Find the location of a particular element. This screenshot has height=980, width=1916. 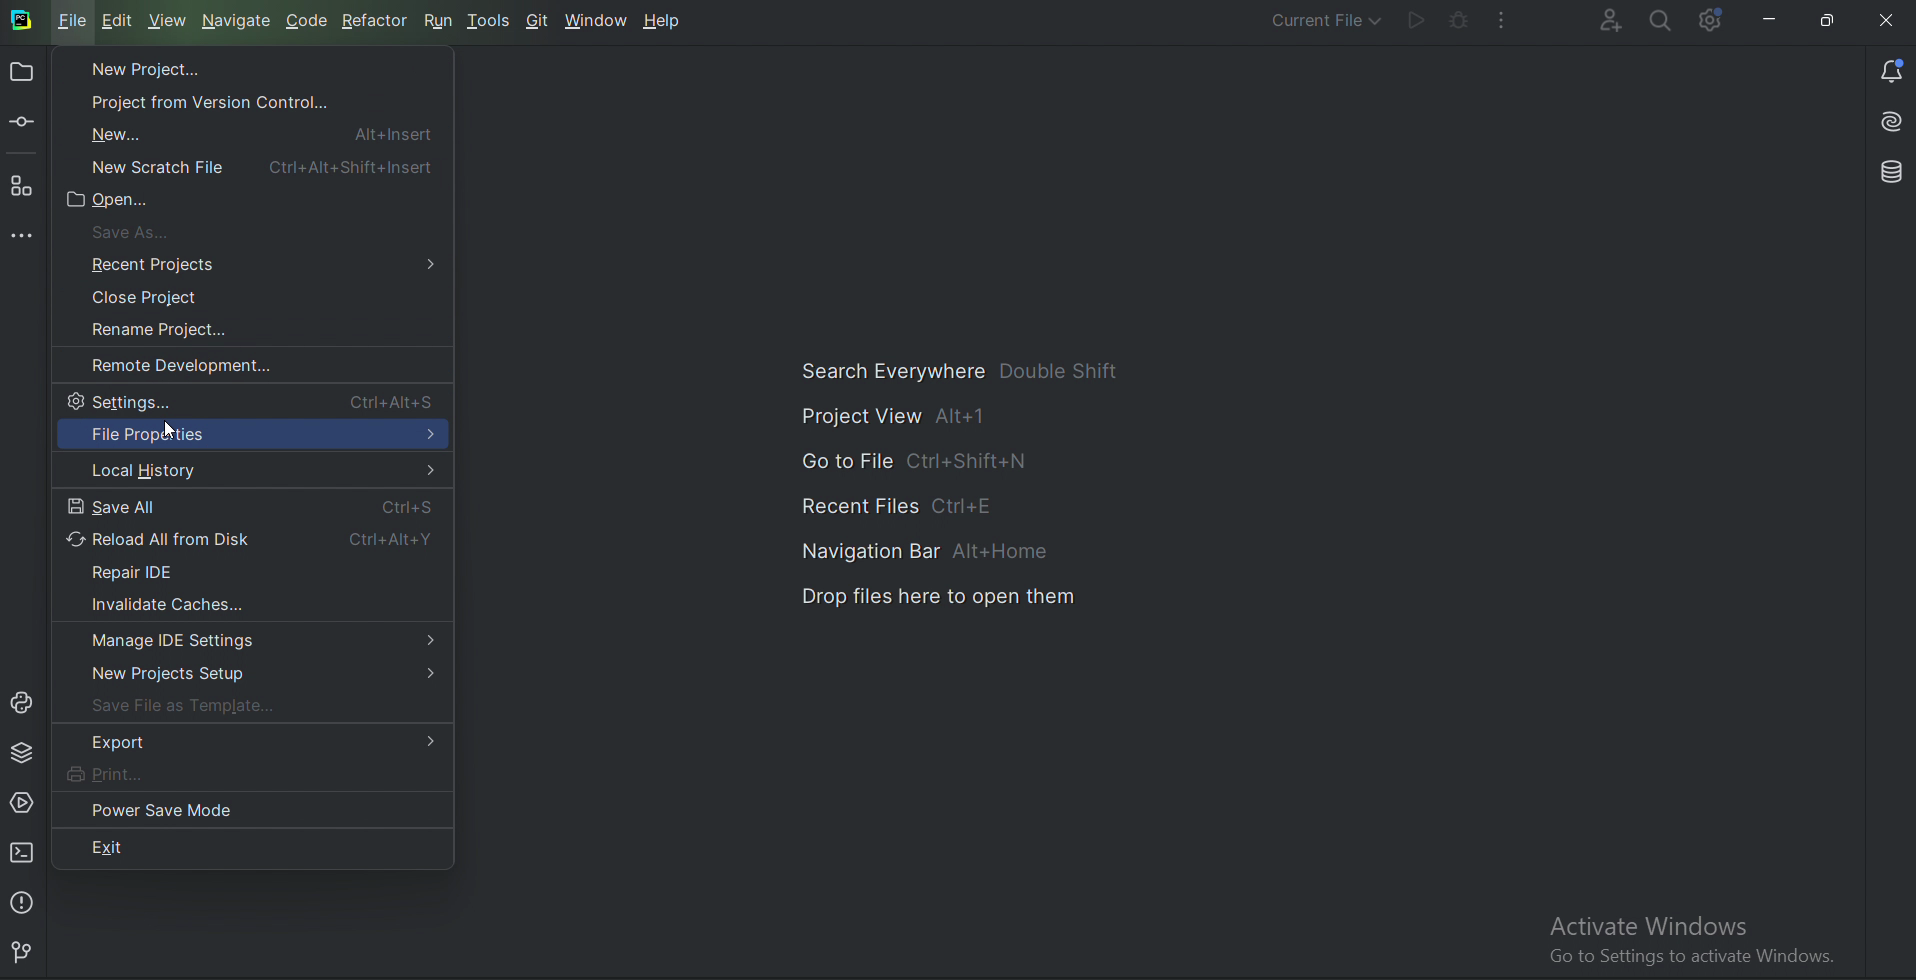

close is located at coordinates (1887, 22).